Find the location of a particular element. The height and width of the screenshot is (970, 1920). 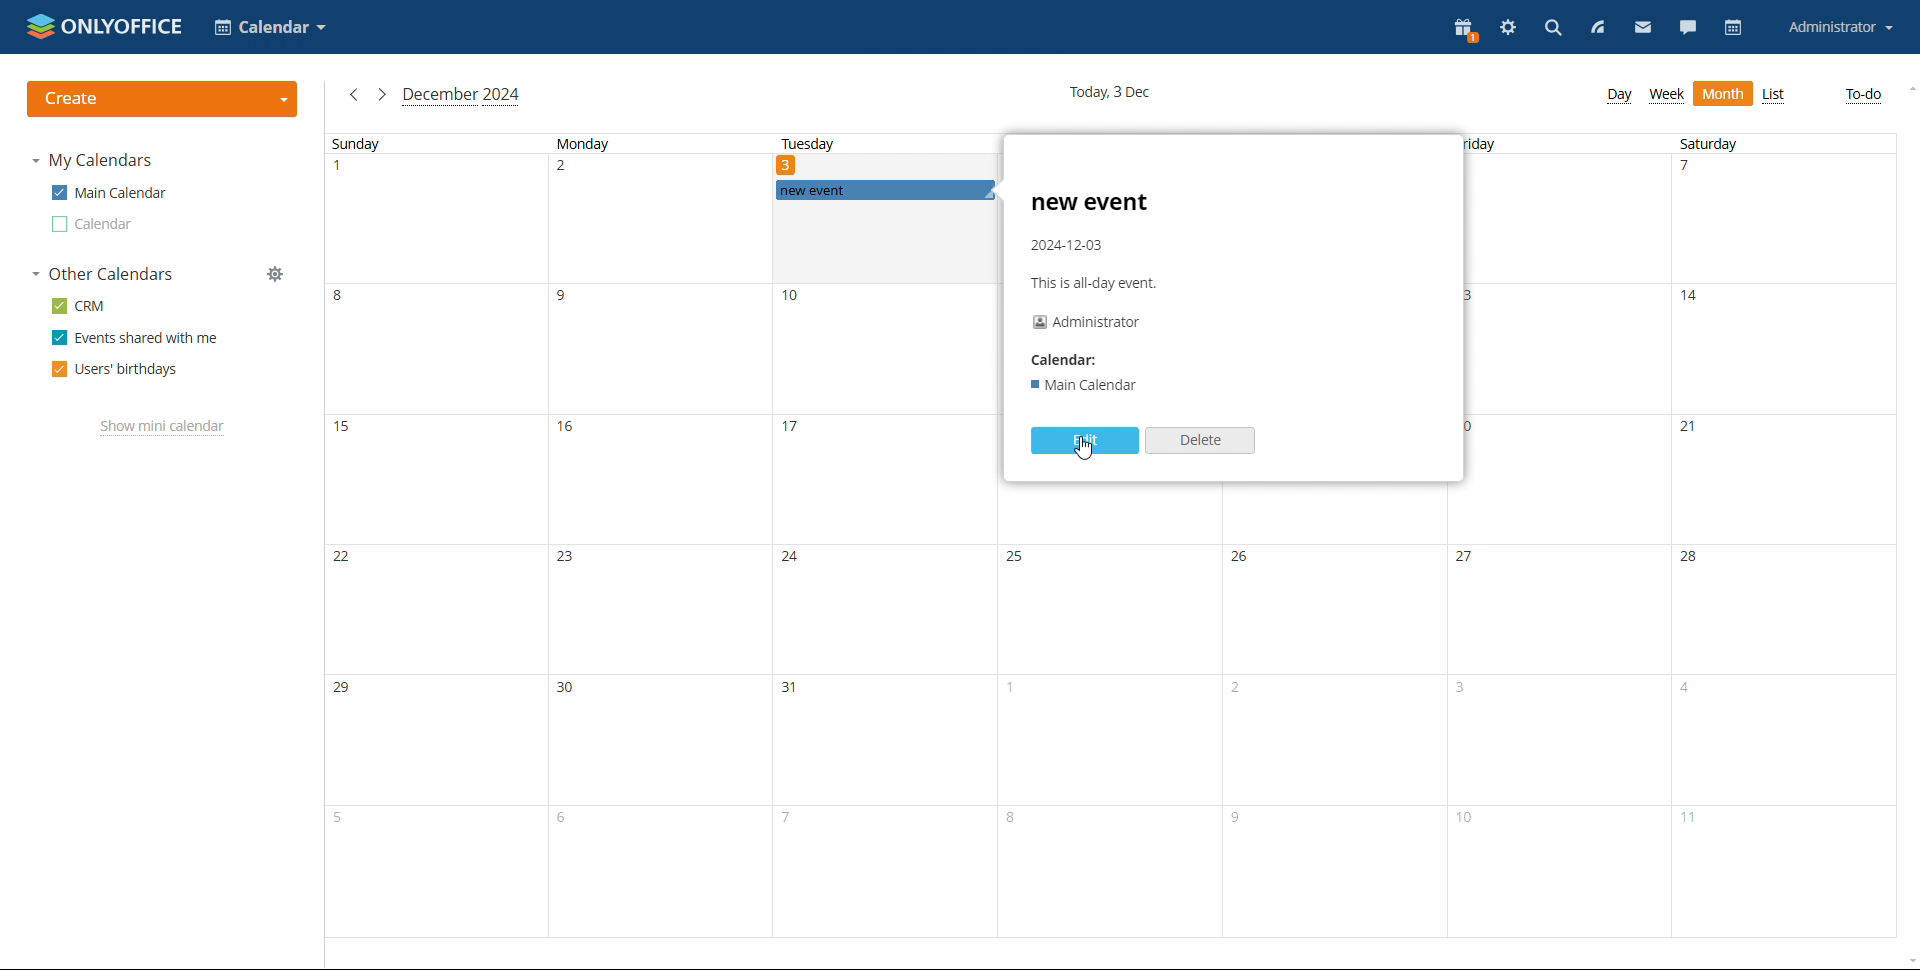

chat is located at coordinates (1689, 28).